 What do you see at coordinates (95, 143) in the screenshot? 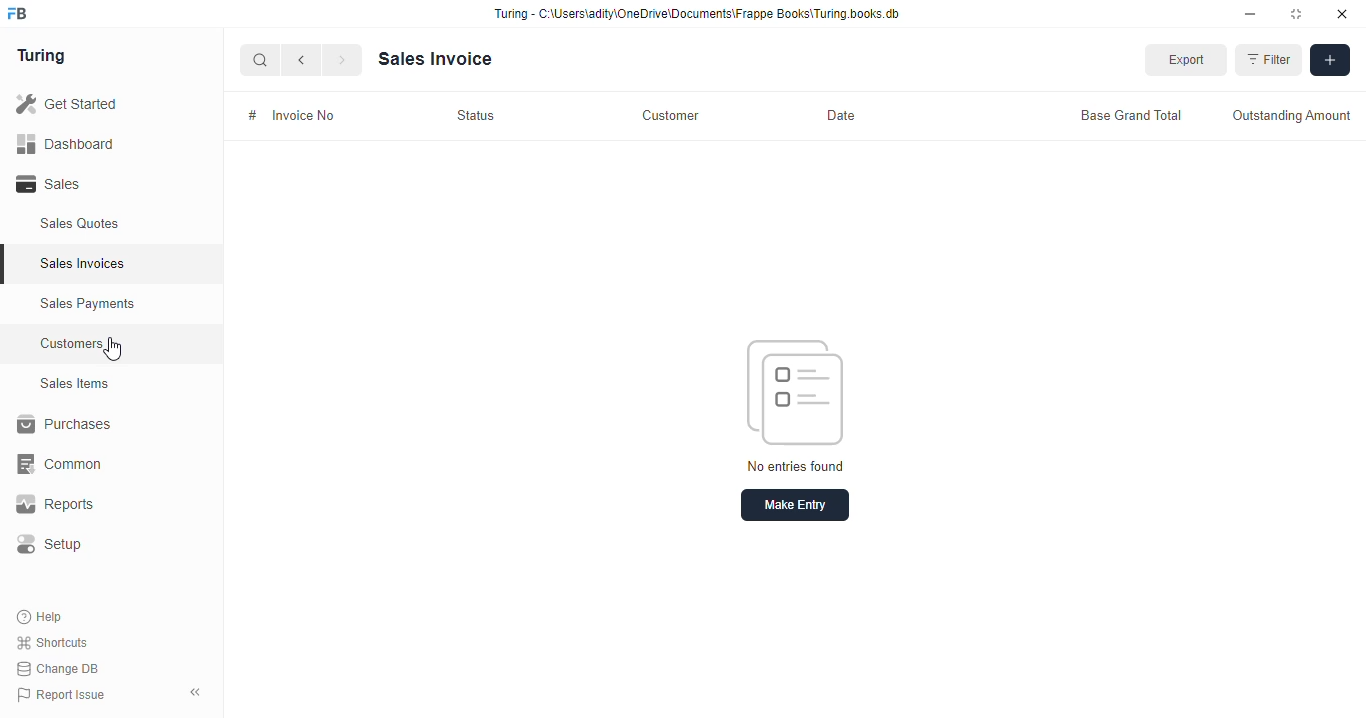
I see `Dashboard` at bounding box center [95, 143].